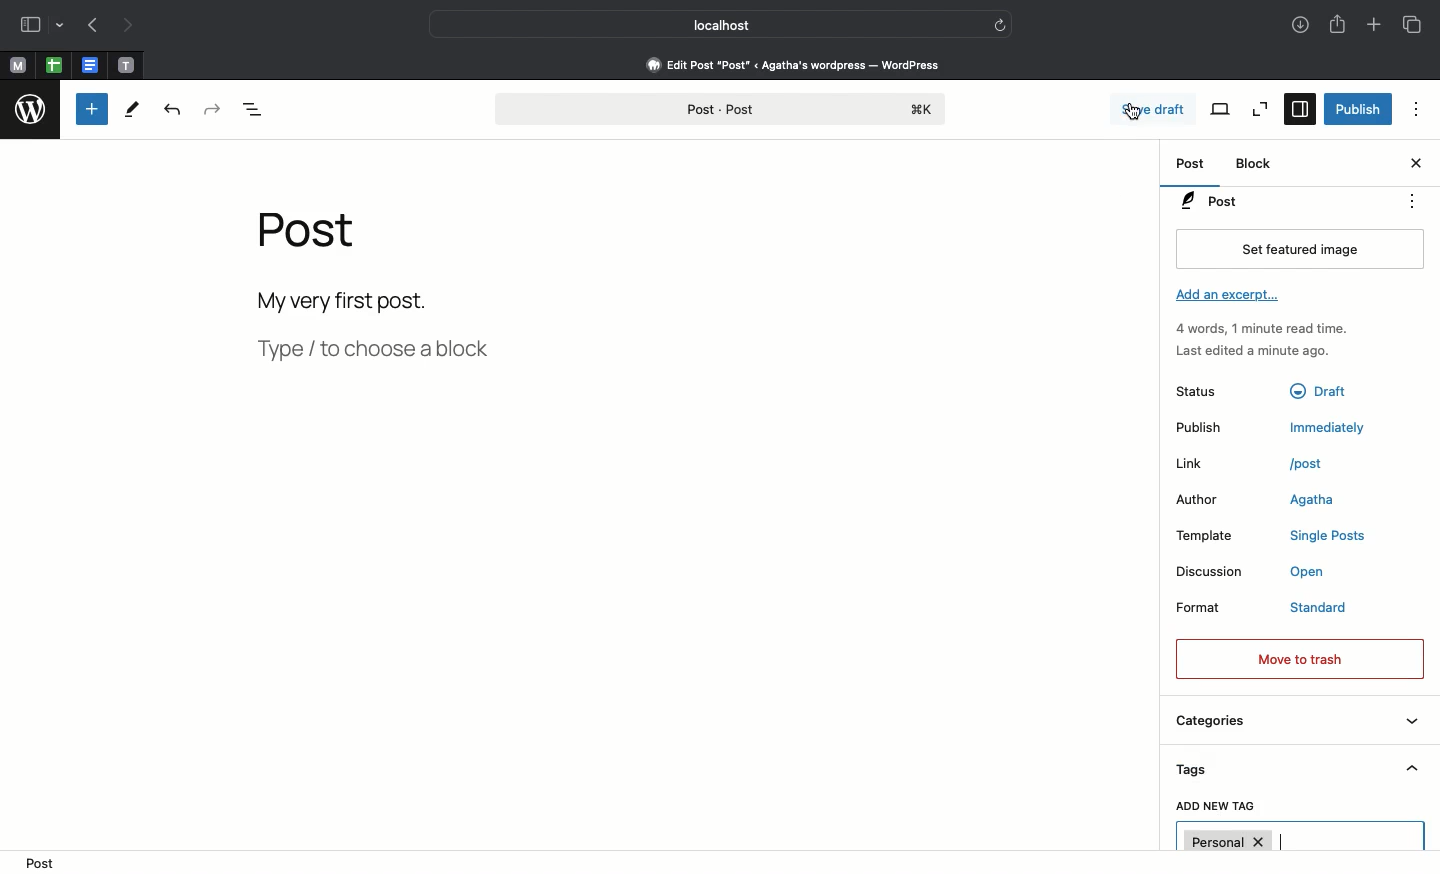 The image size is (1440, 874). I want to click on Set featured image, so click(1299, 248).